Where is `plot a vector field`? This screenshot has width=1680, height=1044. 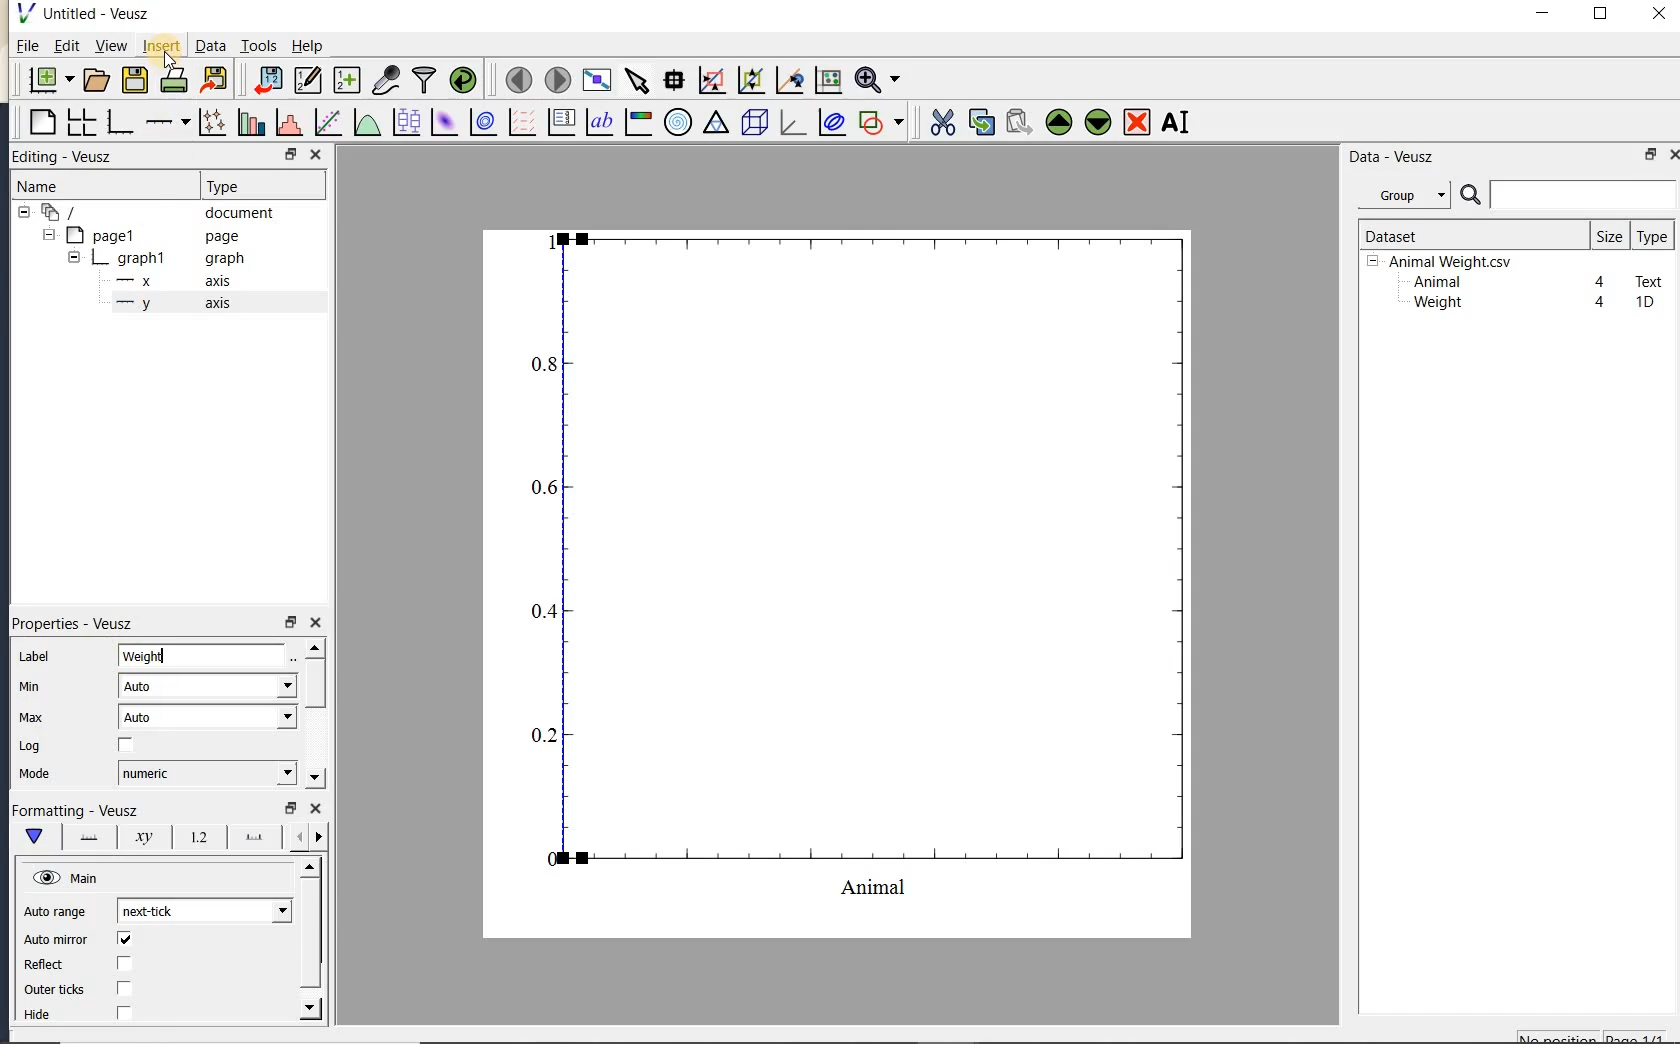
plot a vector field is located at coordinates (519, 123).